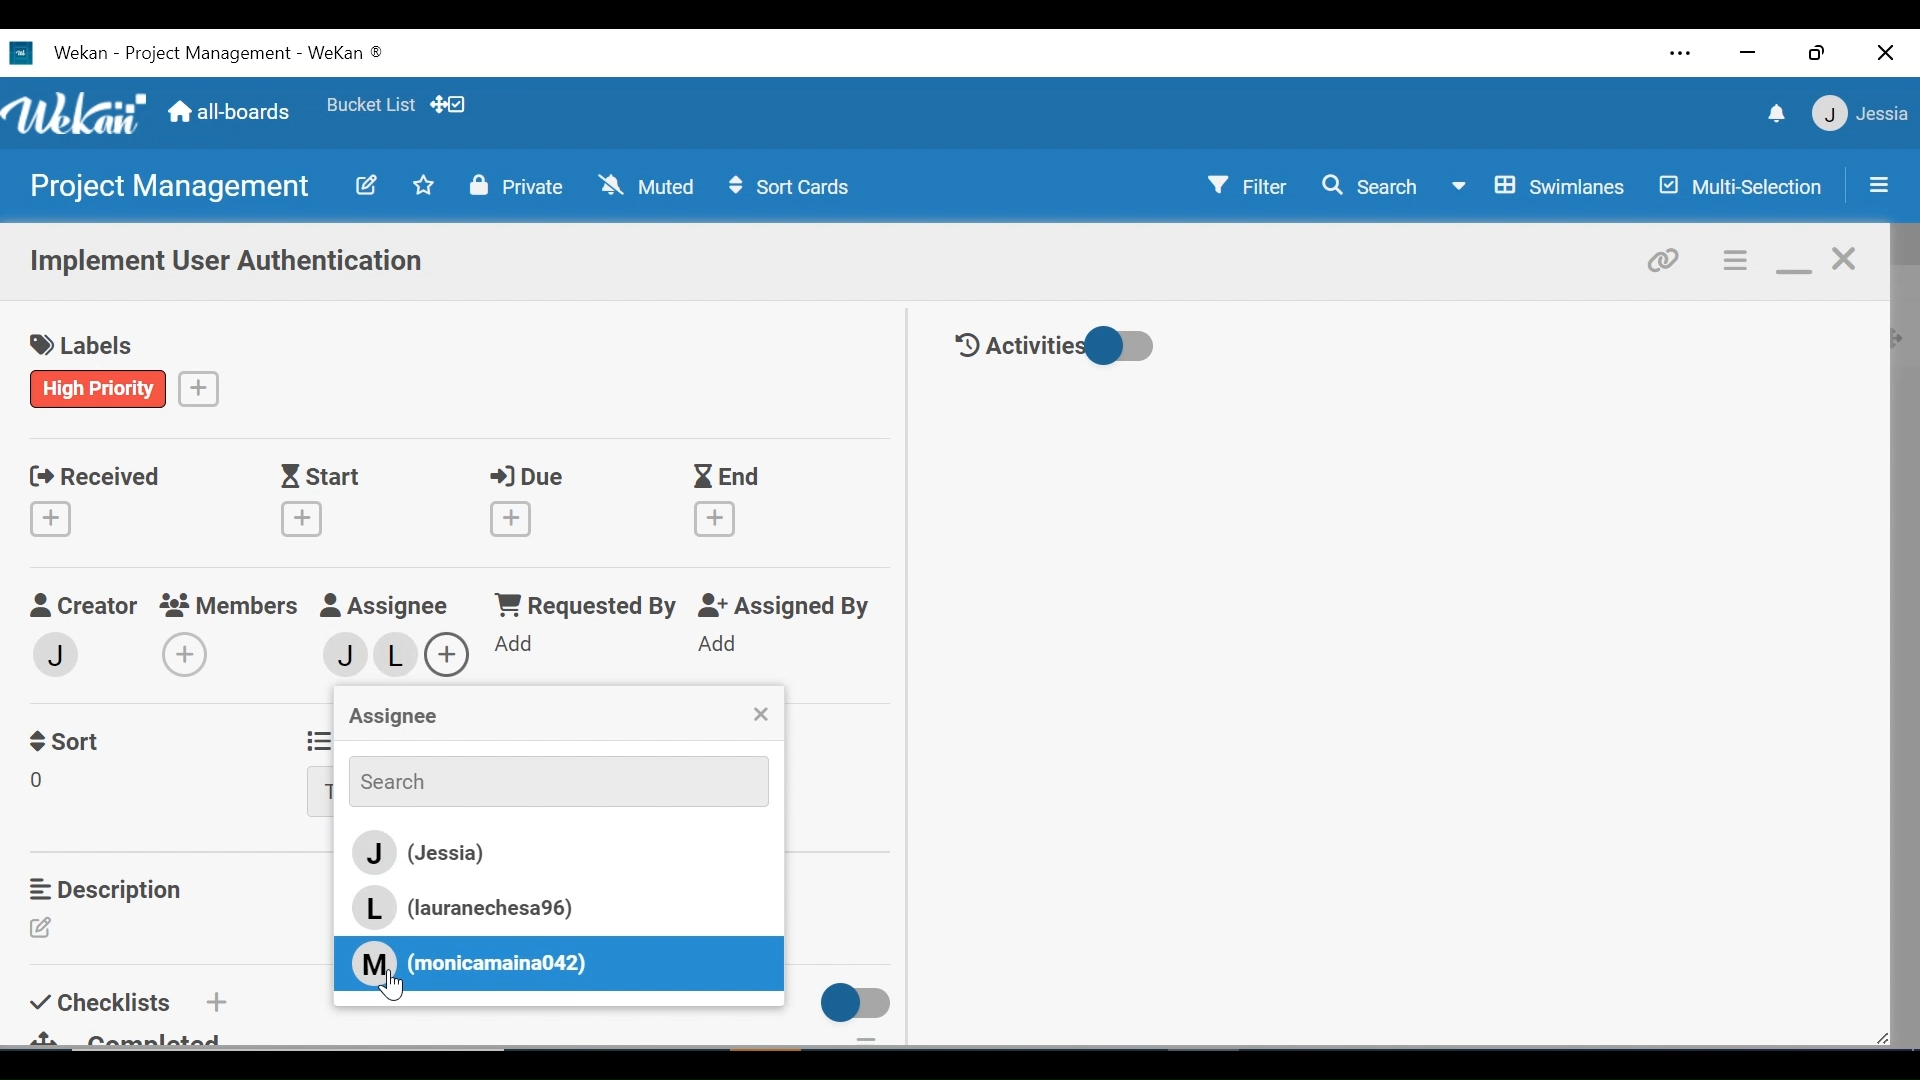  Describe the element at coordinates (532, 477) in the screenshot. I see `Due Date` at that location.